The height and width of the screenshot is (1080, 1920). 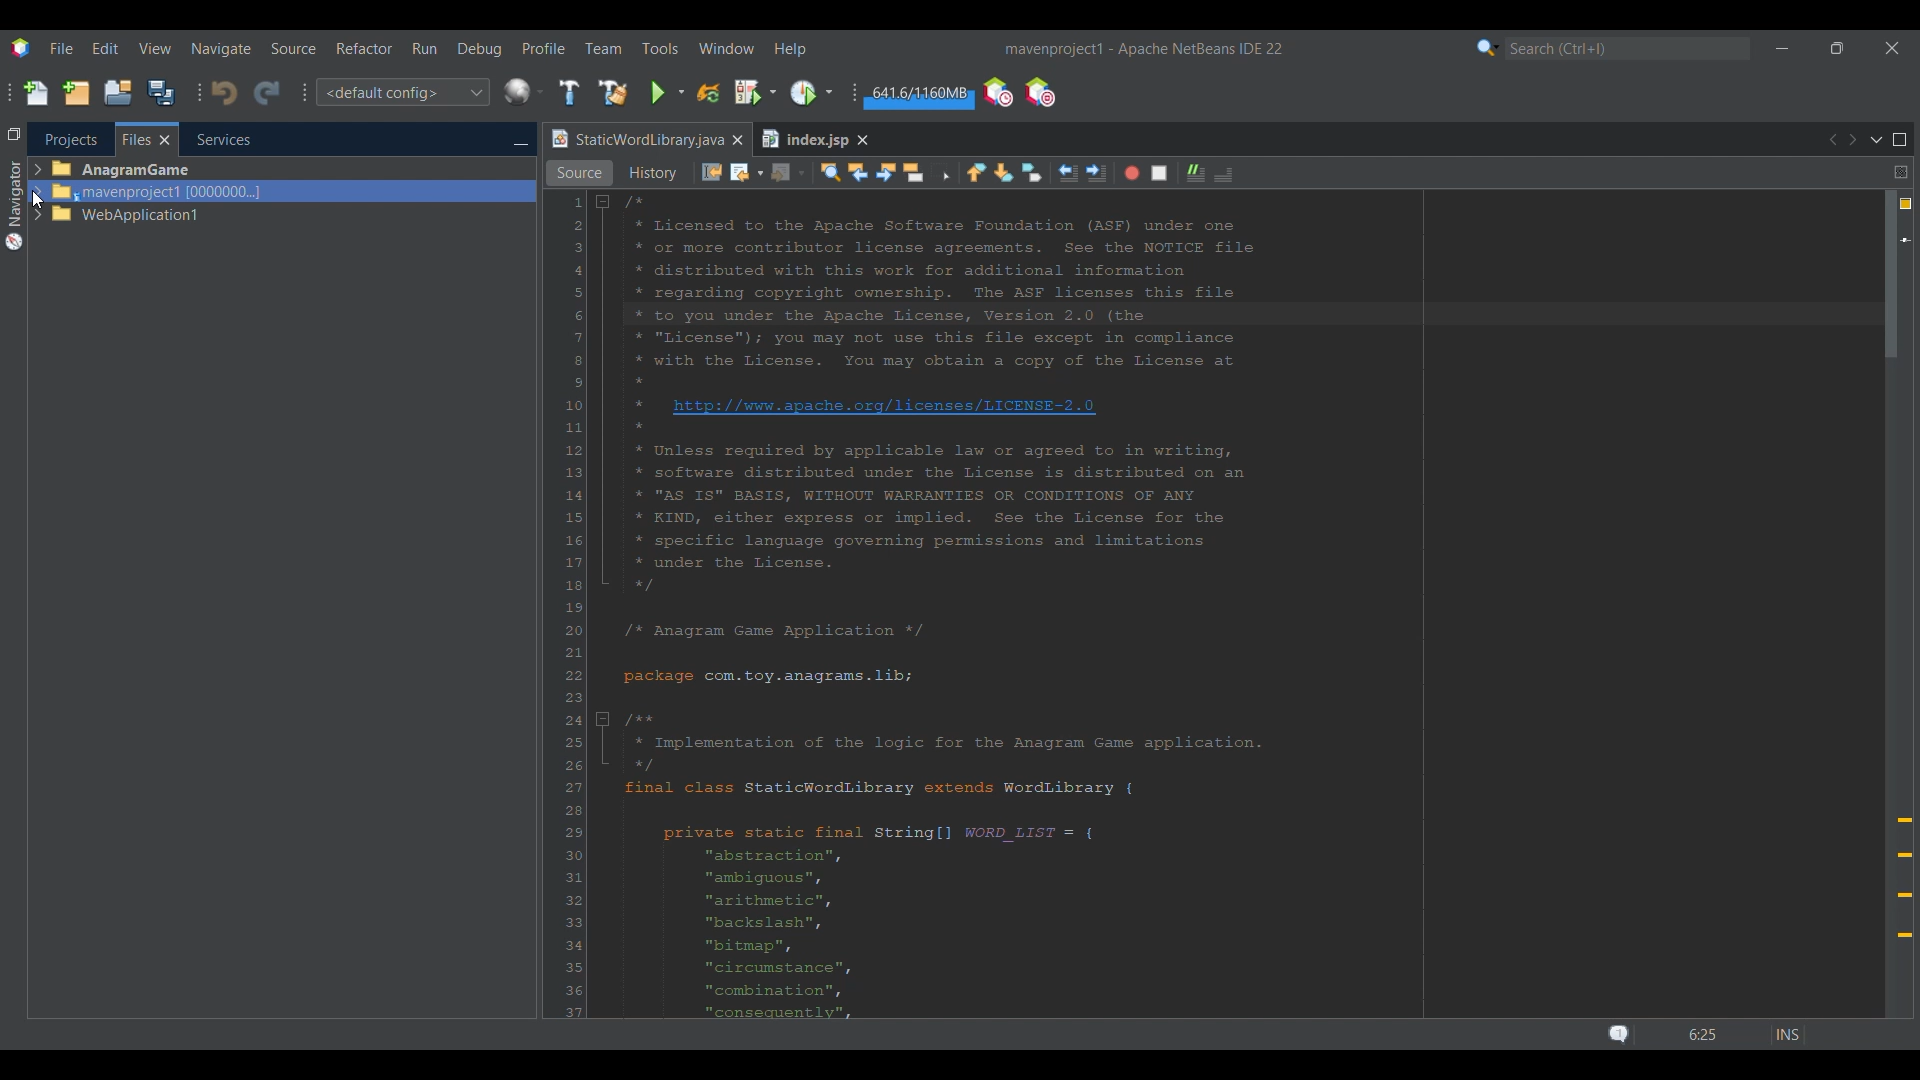 What do you see at coordinates (126, 191) in the screenshot?
I see `Options under Files tab` at bounding box center [126, 191].